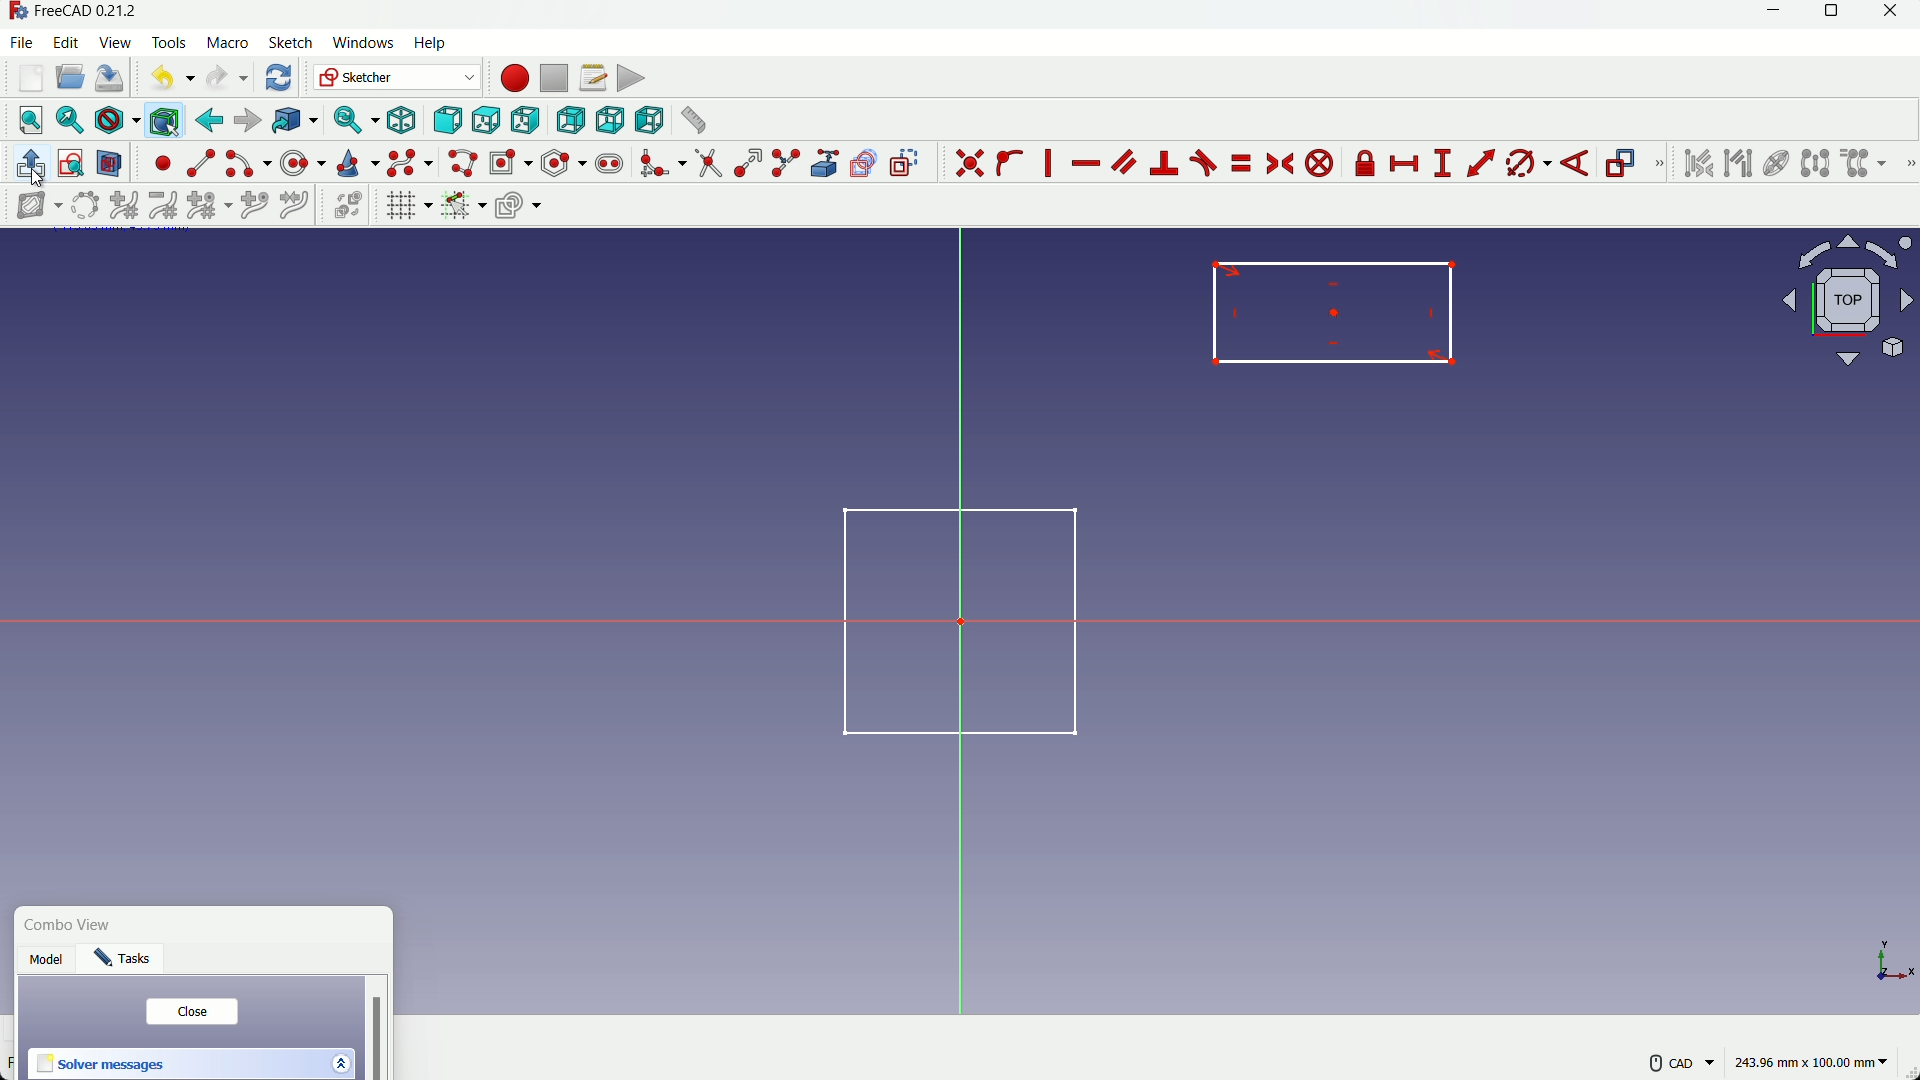 The width and height of the screenshot is (1920, 1080). What do you see at coordinates (661, 163) in the screenshot?
I see `create fillet` at bounding box center [661, 163].